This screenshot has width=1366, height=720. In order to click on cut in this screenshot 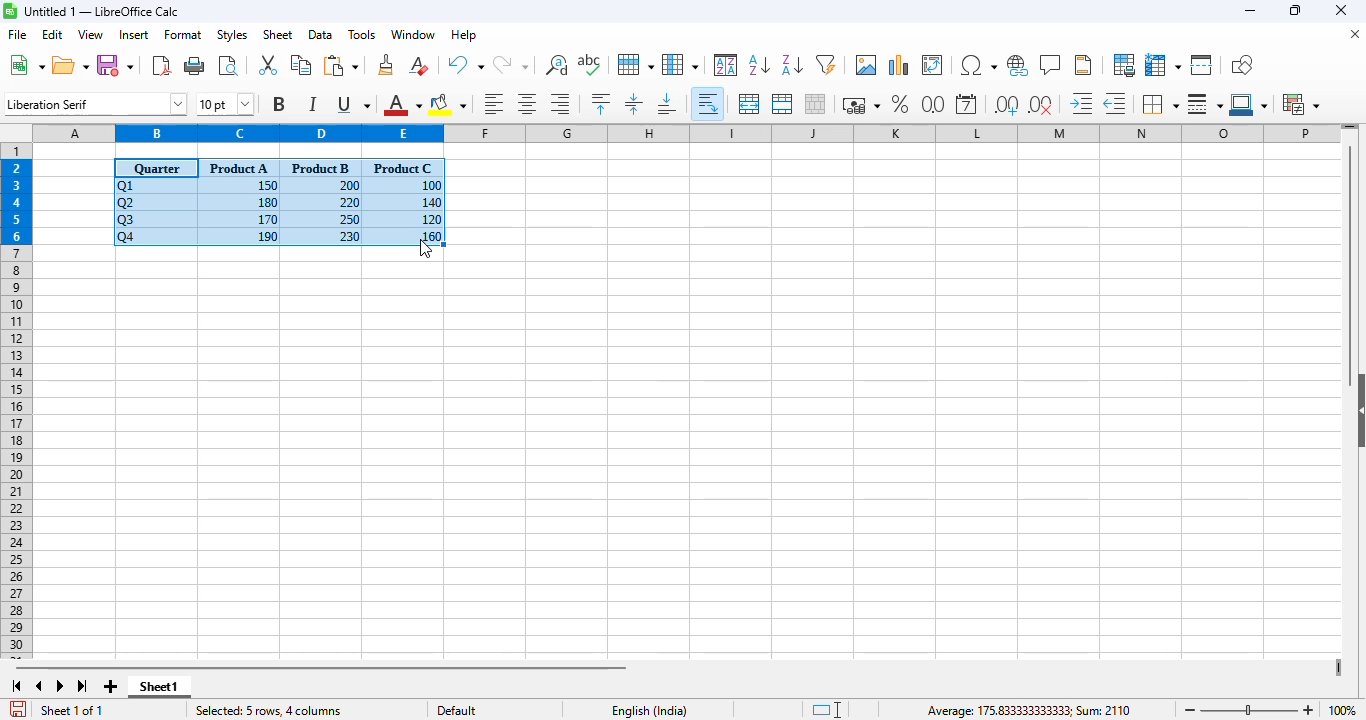, I will do `click(267, 64)`.